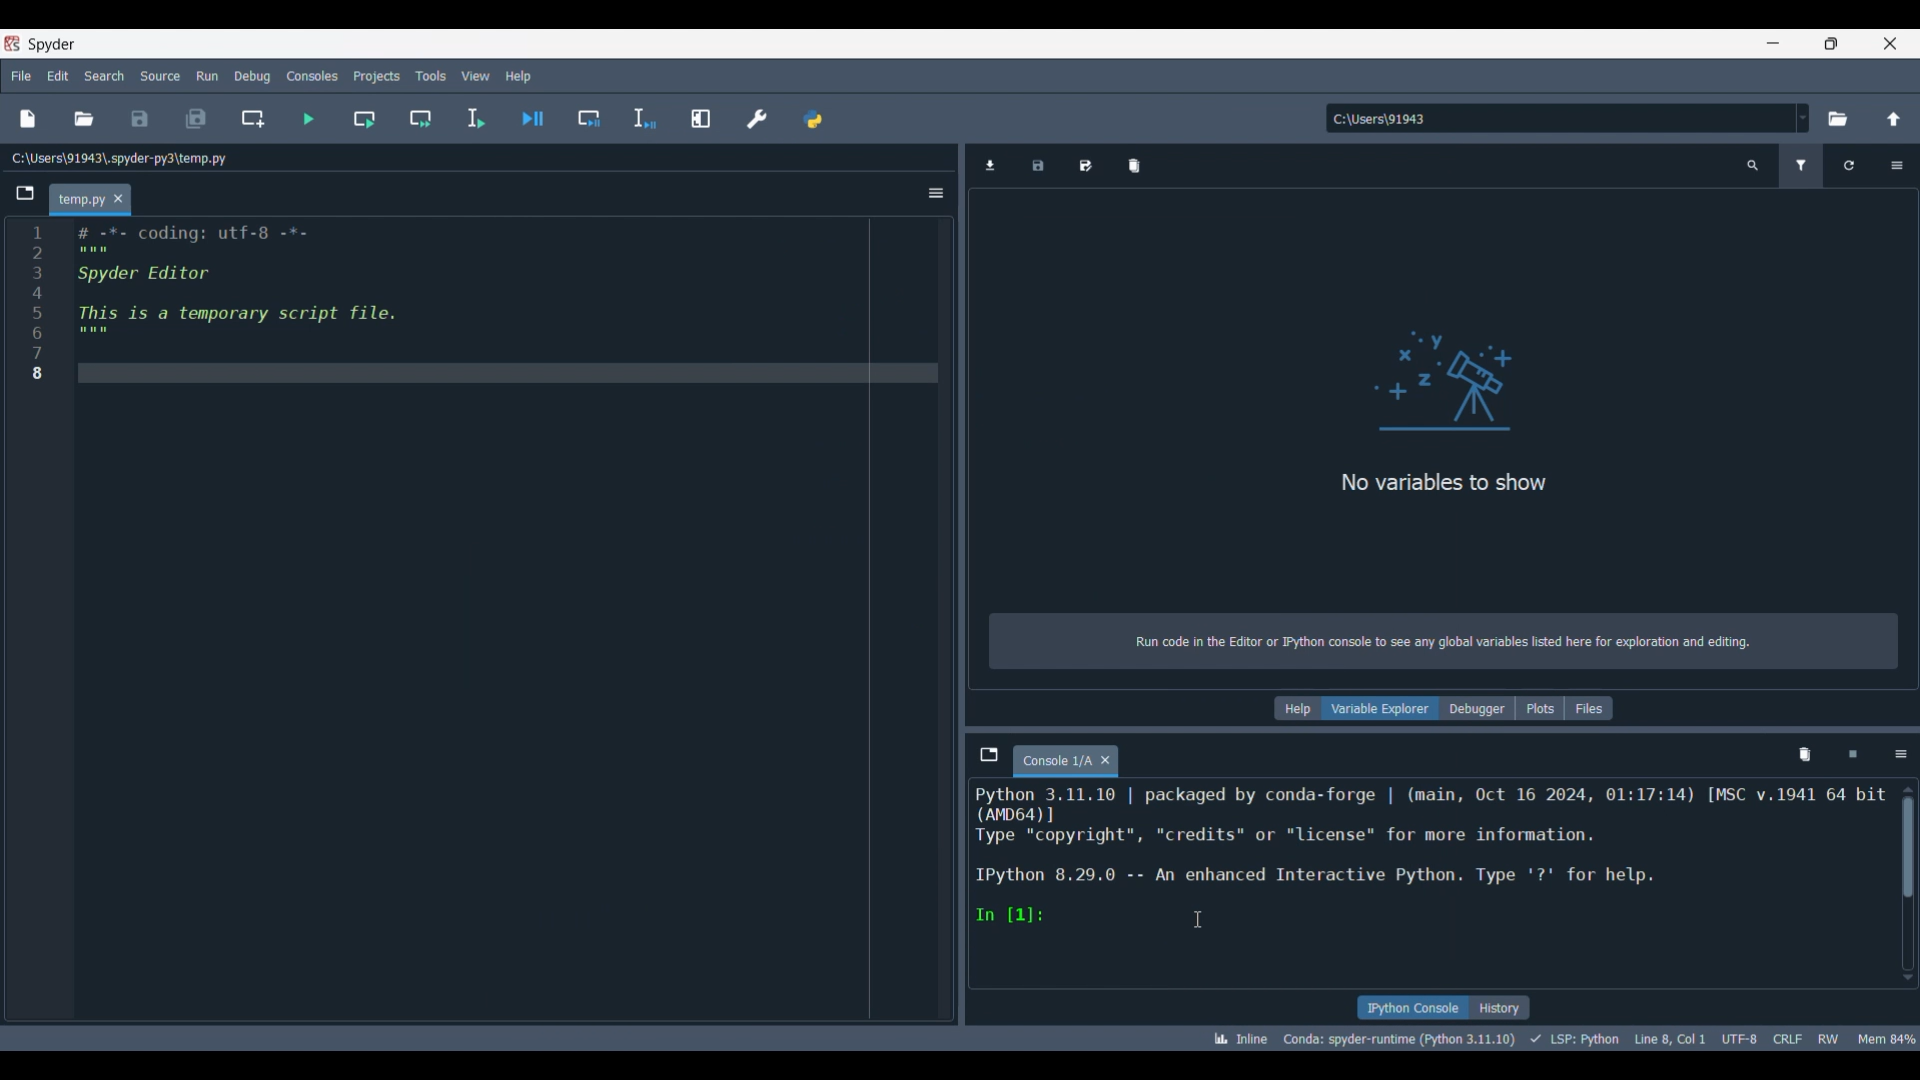  What do you see at coordinates (59, 76) in the screenshot?
I see `Edit menu` at bounding box center [59, 76].